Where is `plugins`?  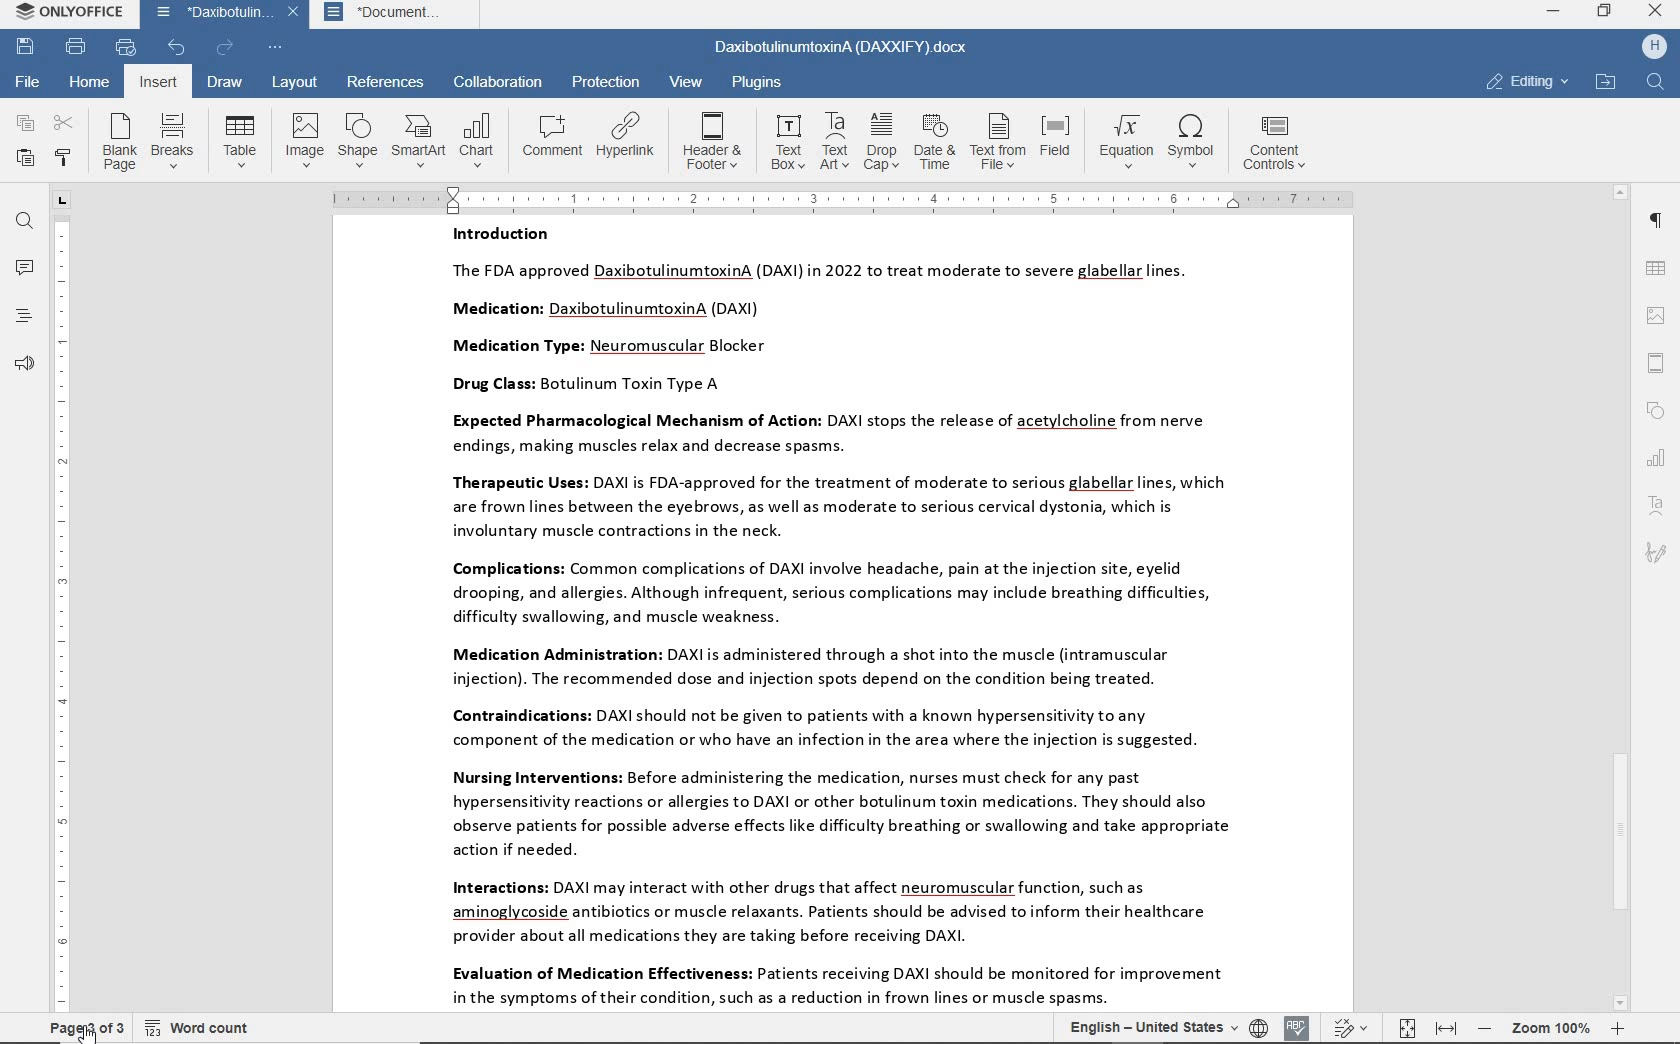
plugins is located at coordinates (761, 81).